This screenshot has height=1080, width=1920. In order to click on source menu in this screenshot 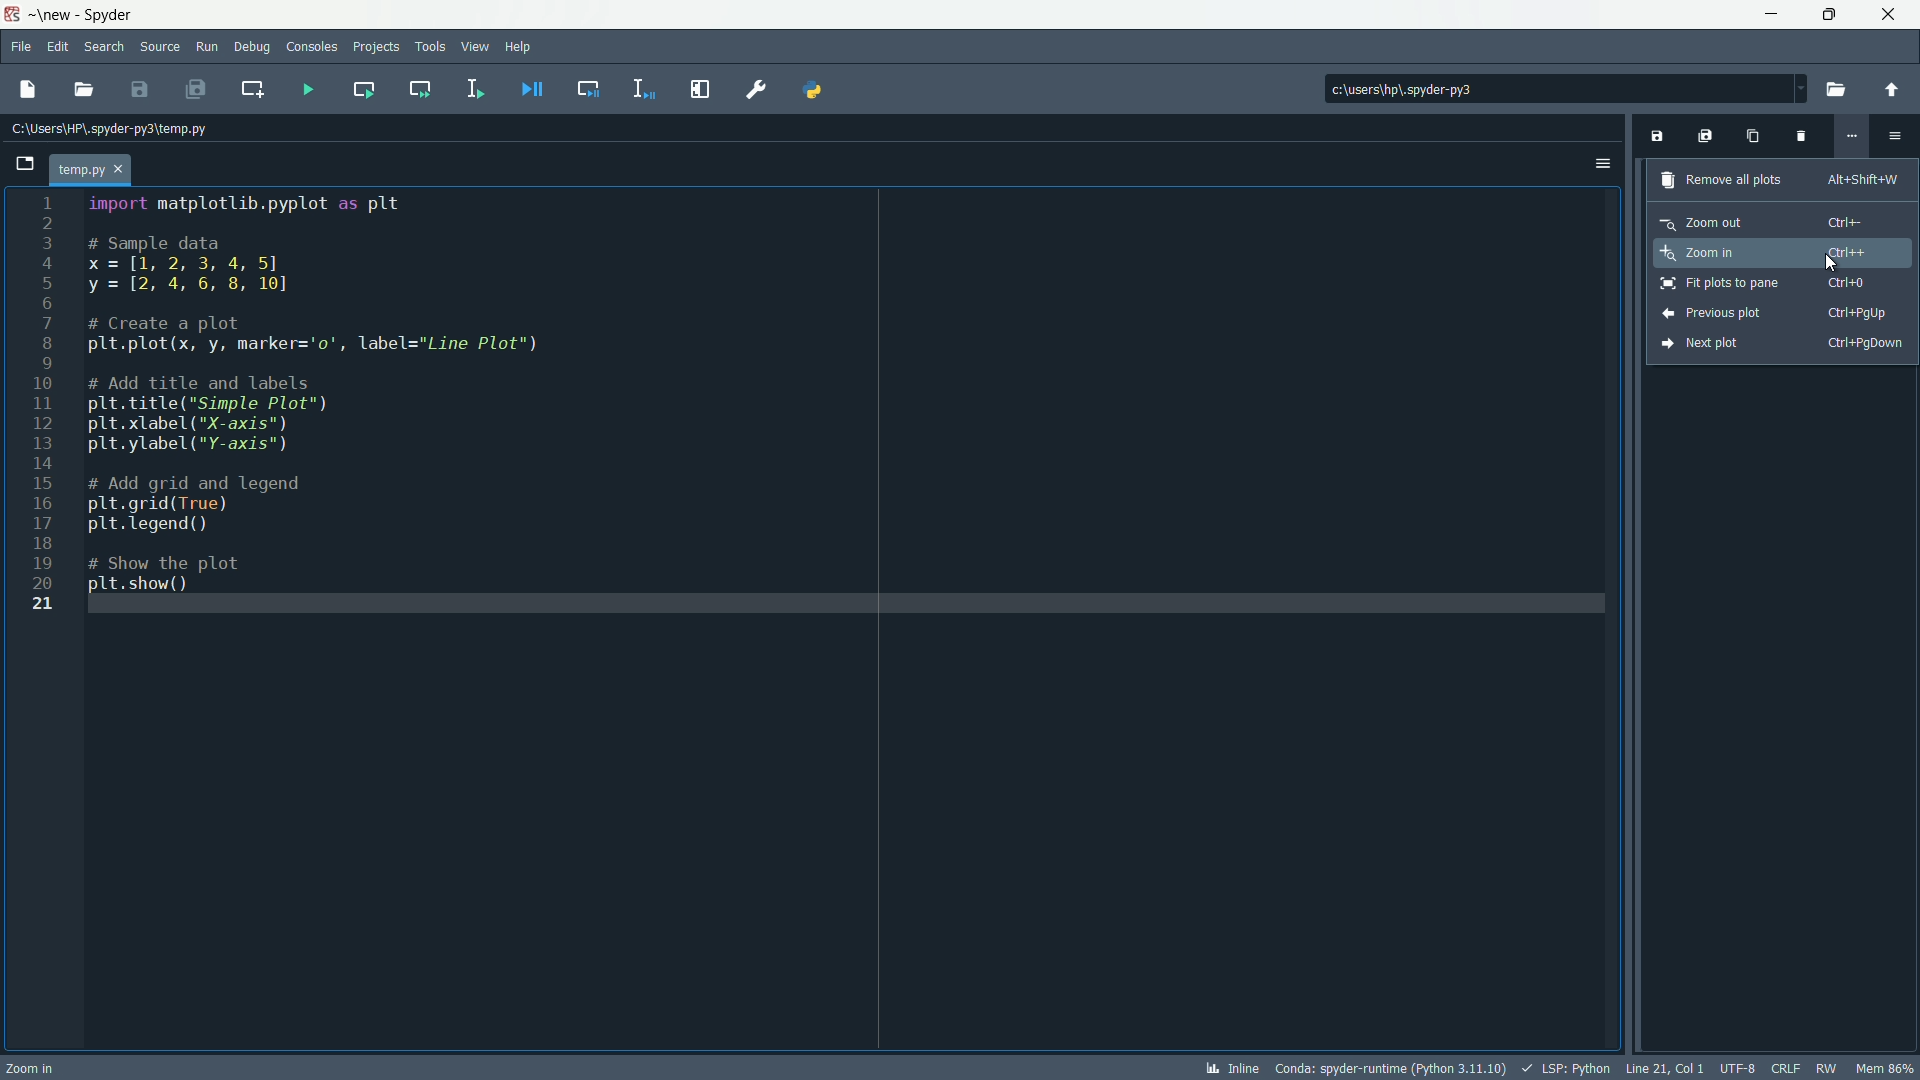, I will do `click(157, 47)`.